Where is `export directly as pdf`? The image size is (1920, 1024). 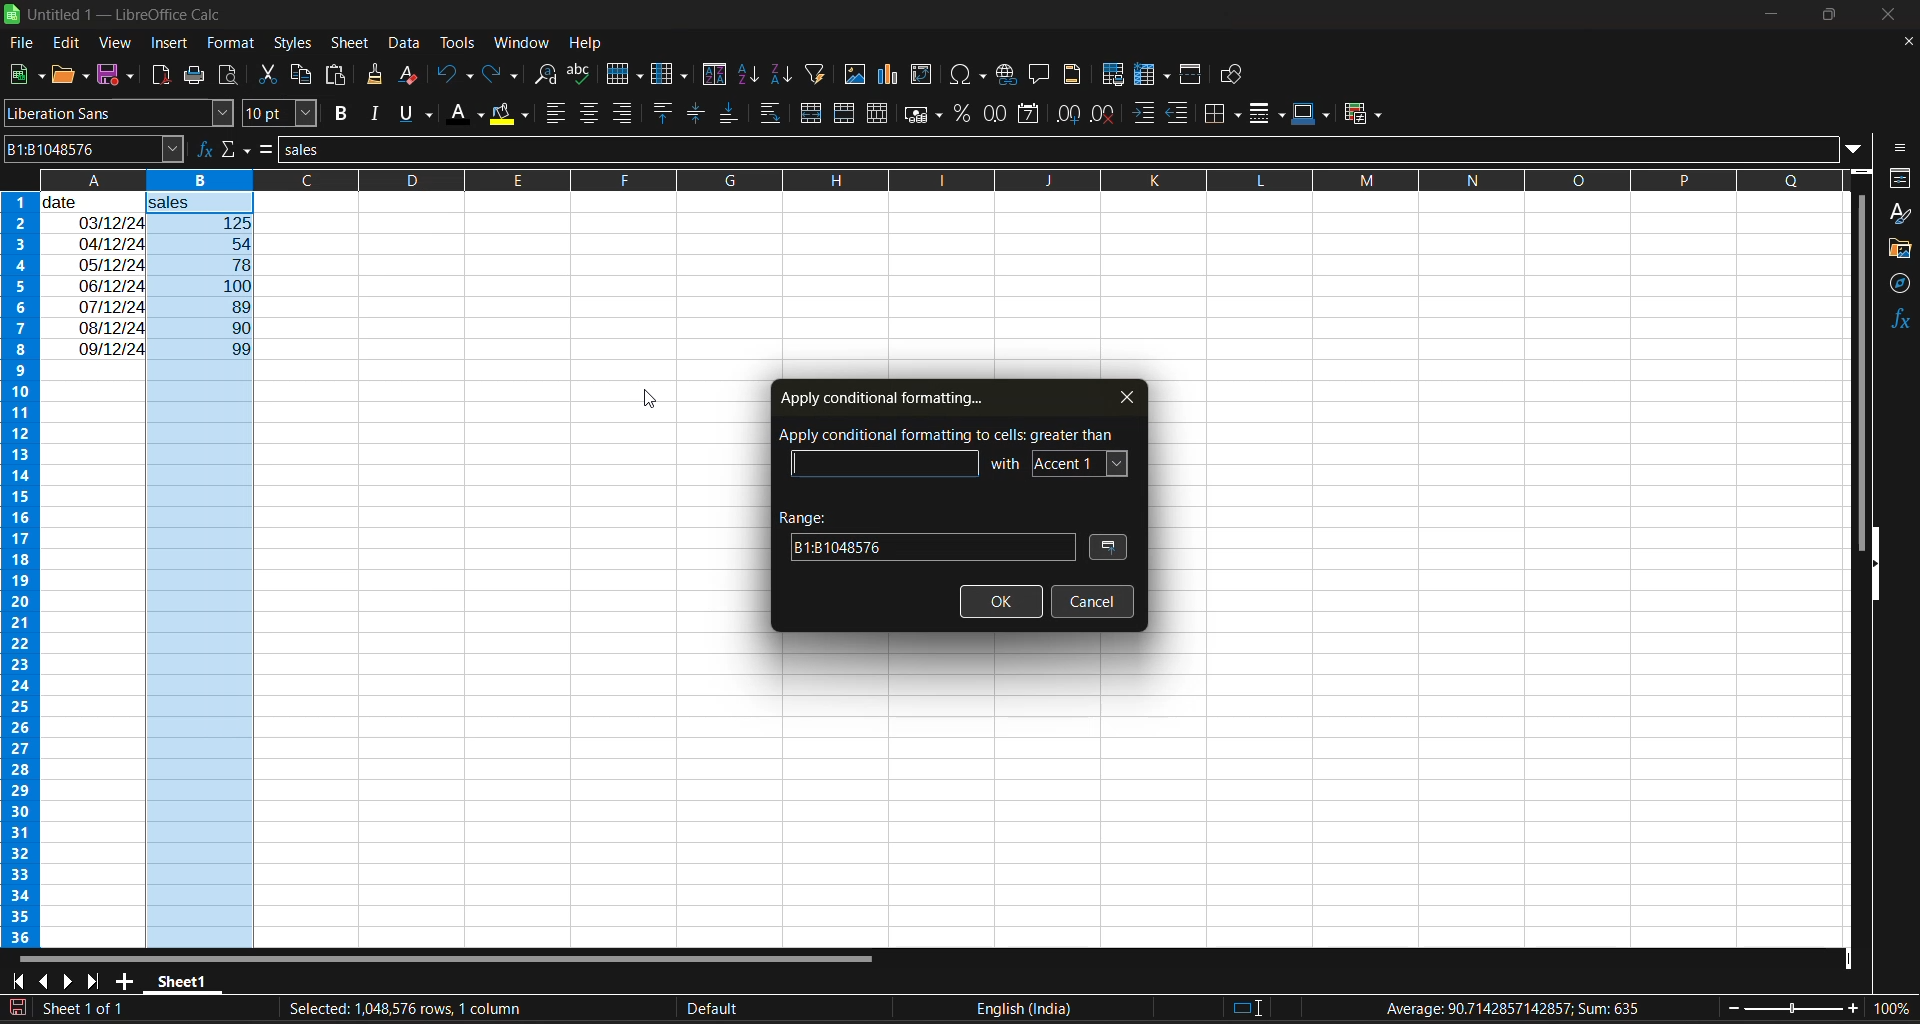
export directly as pdf is located at coordinates (163, 75).